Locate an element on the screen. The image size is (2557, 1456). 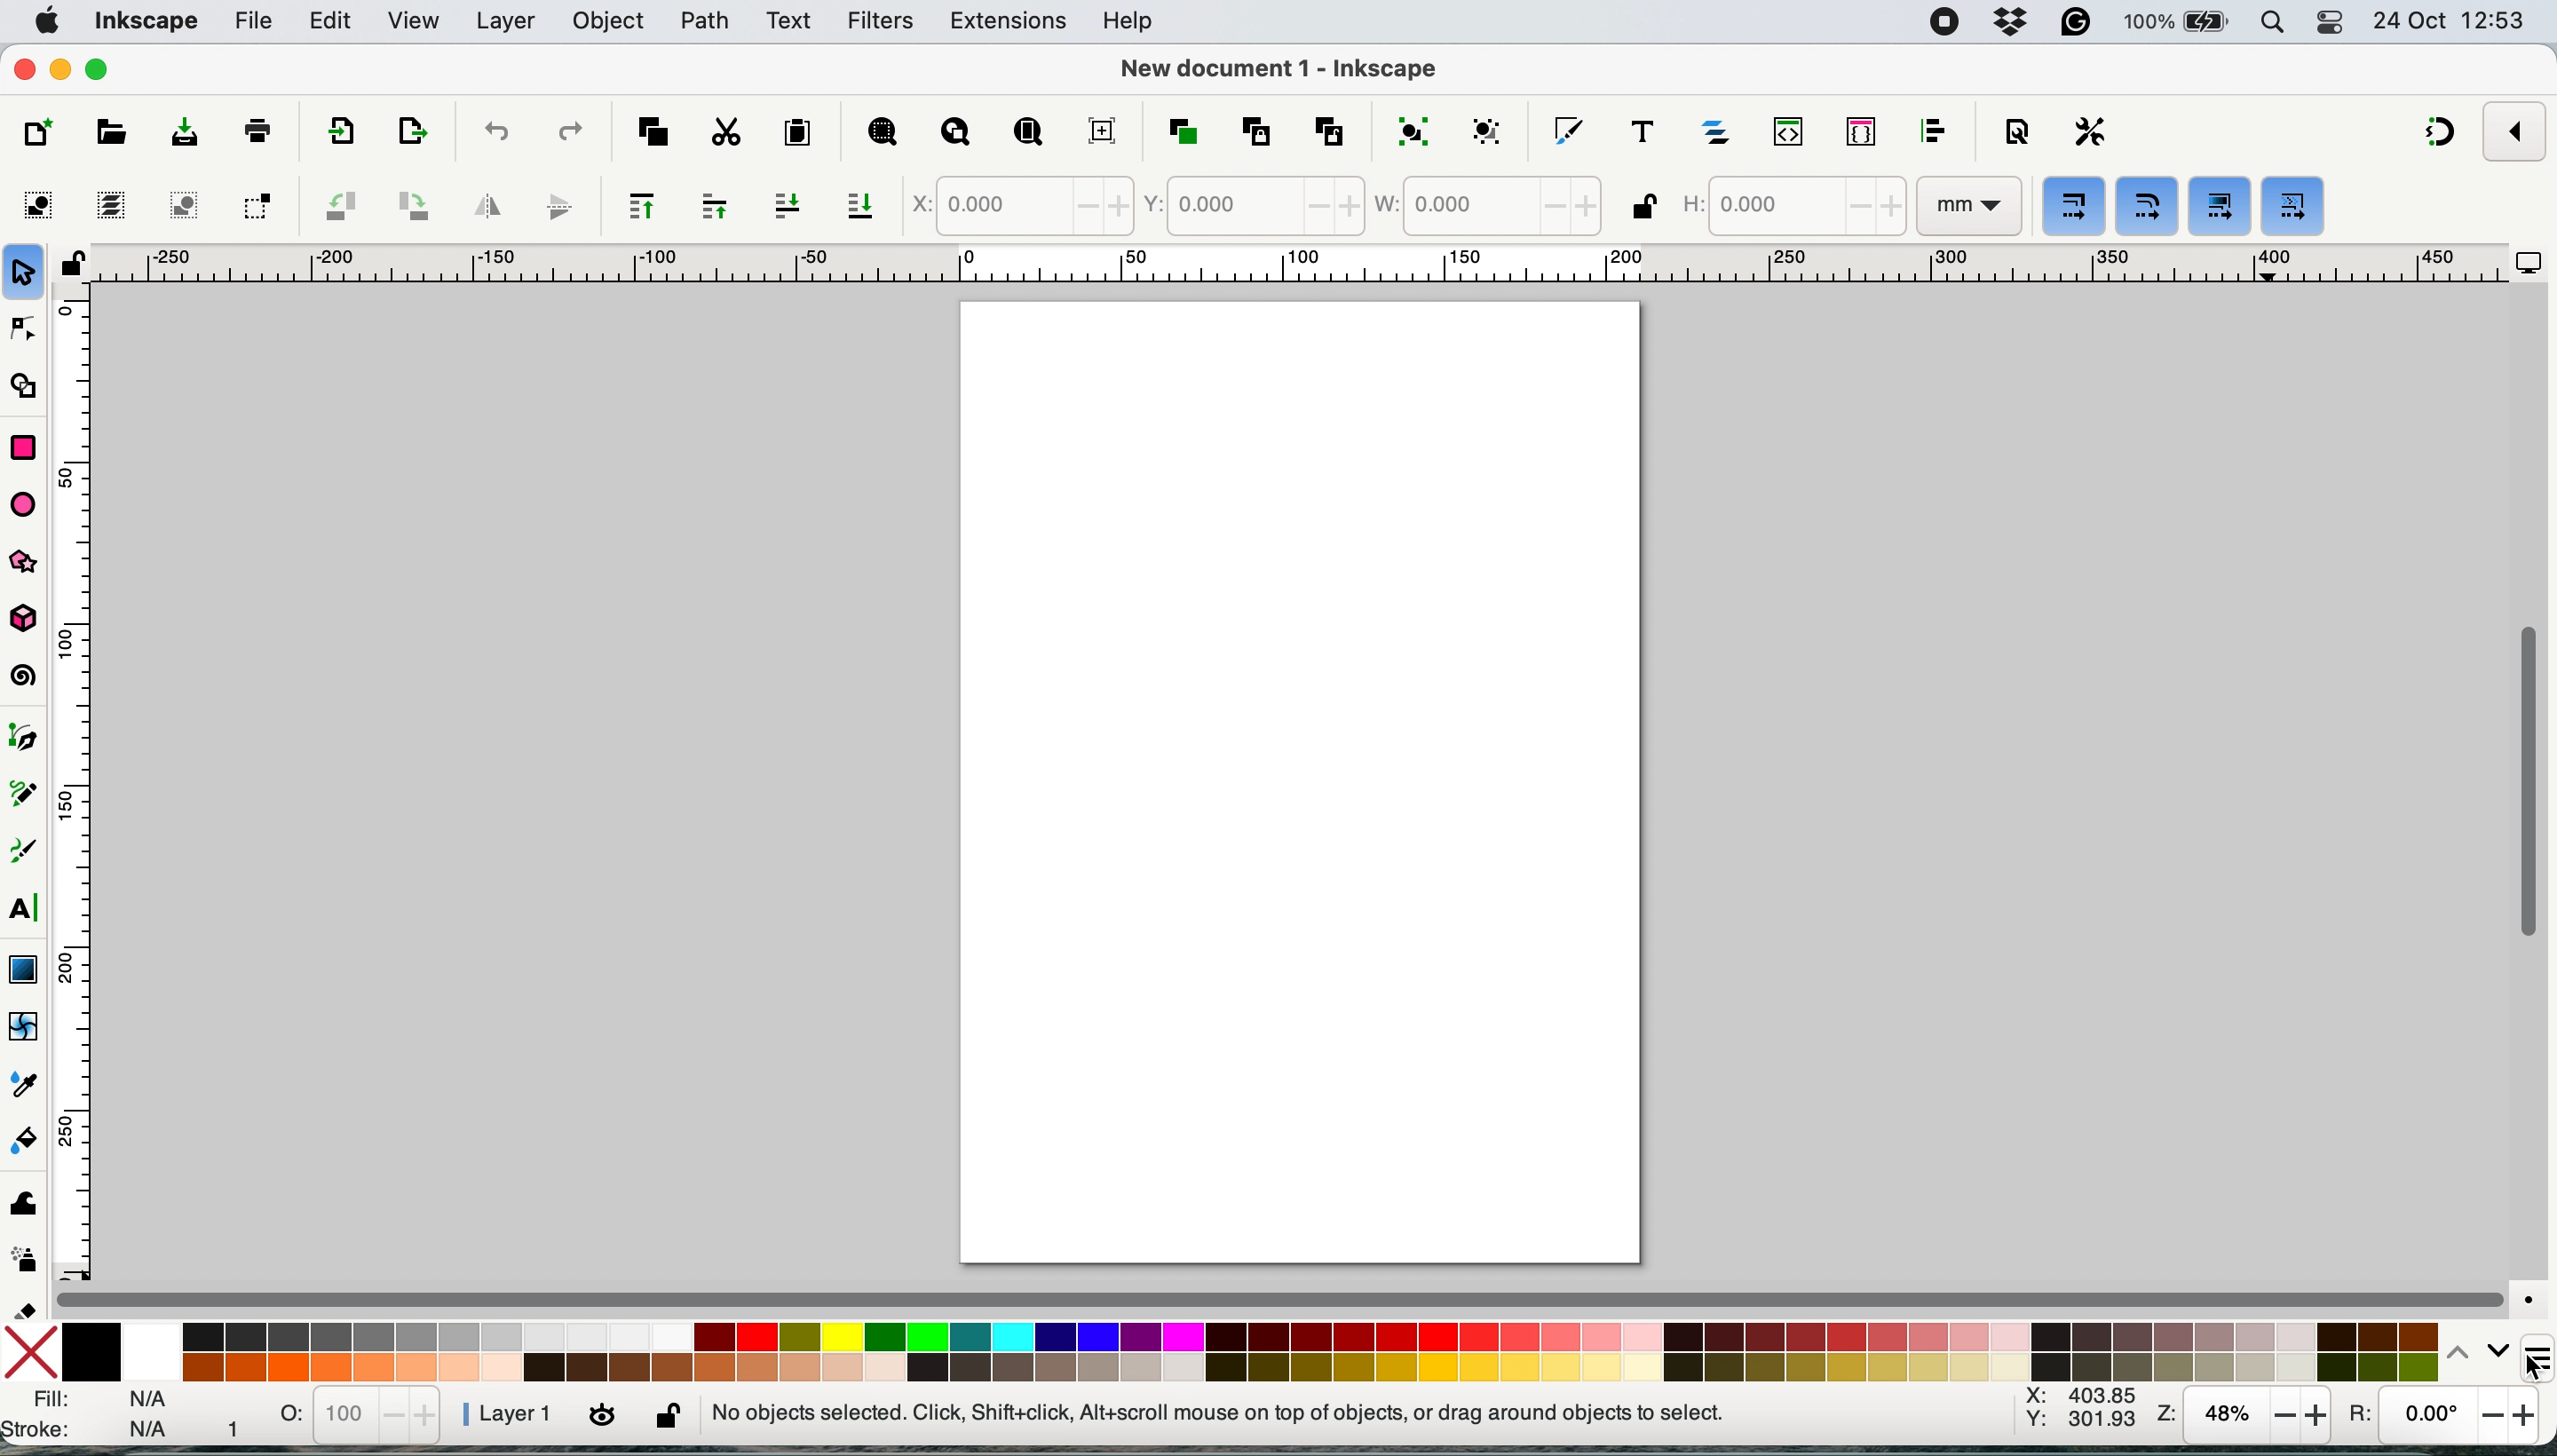
toggle selection to touch all selected objects is located at coordinates (253, 204).